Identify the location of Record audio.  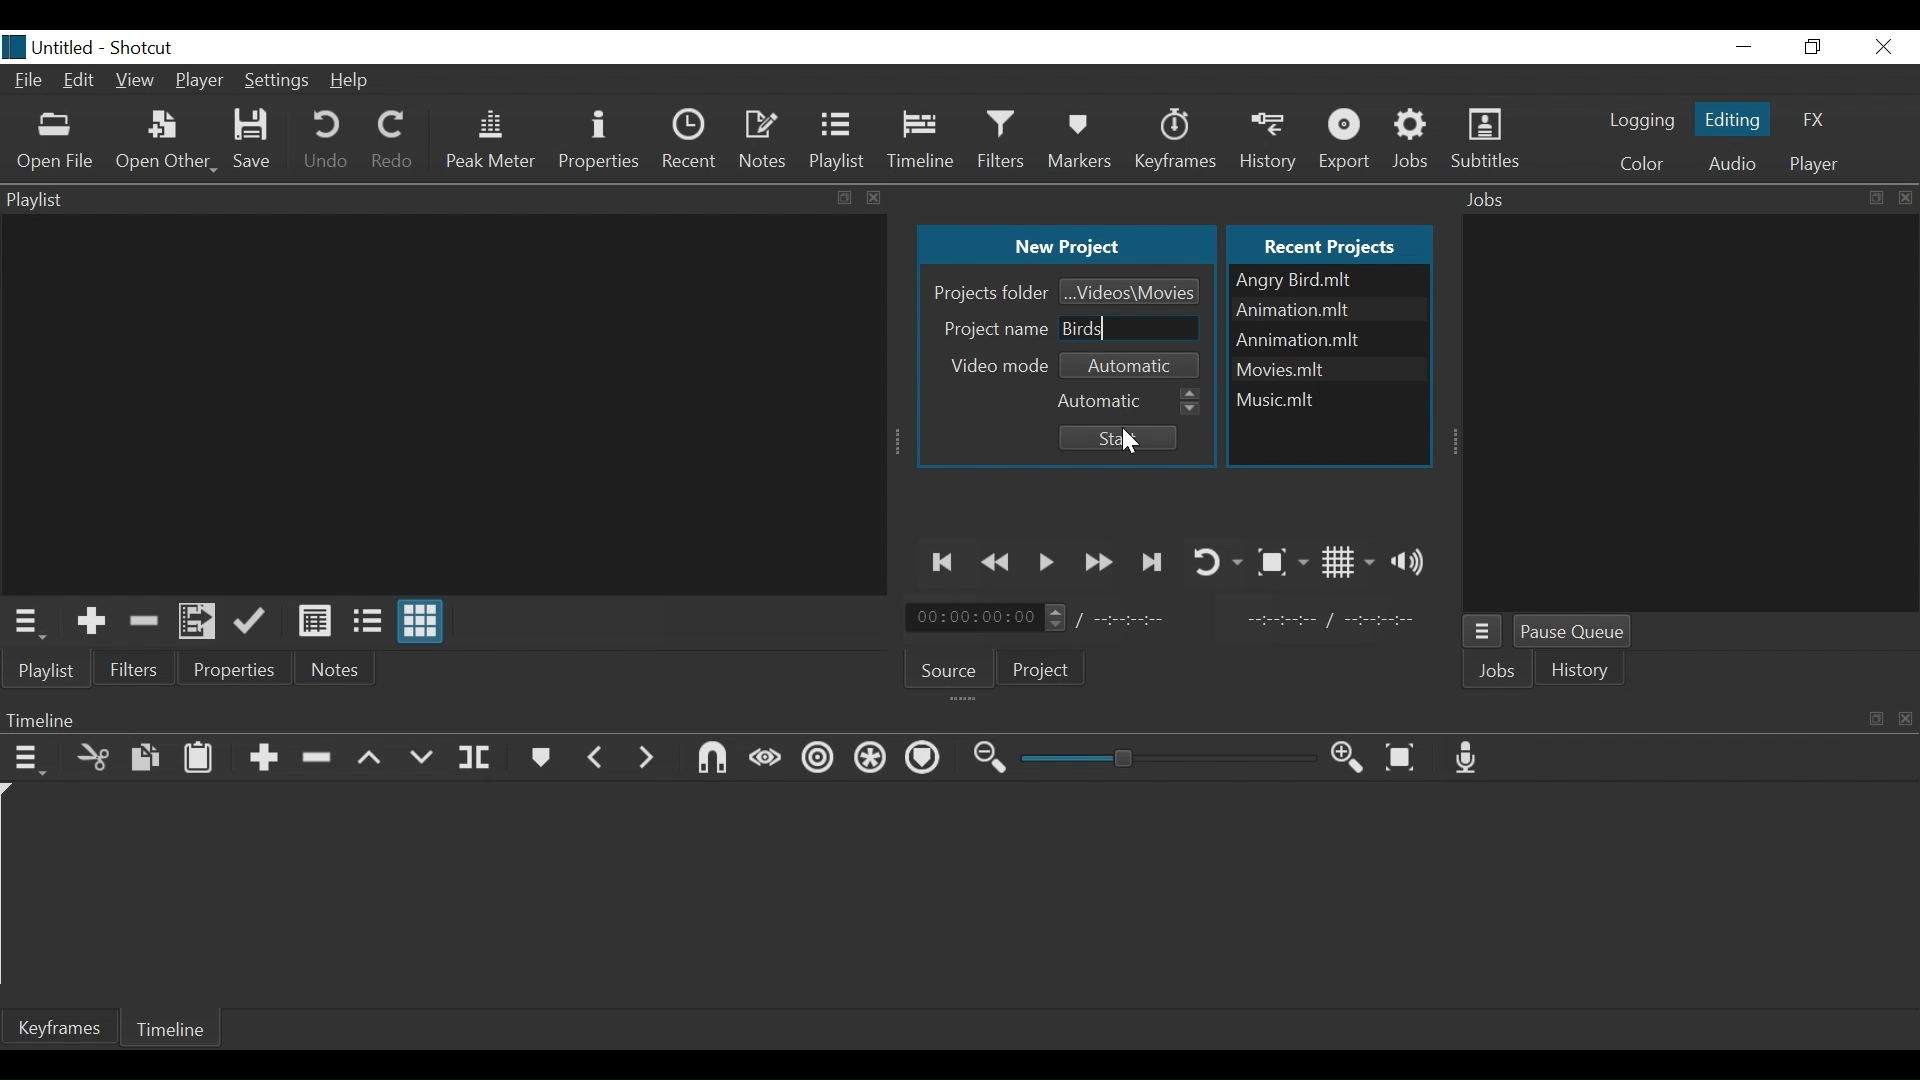
(1472, 758).